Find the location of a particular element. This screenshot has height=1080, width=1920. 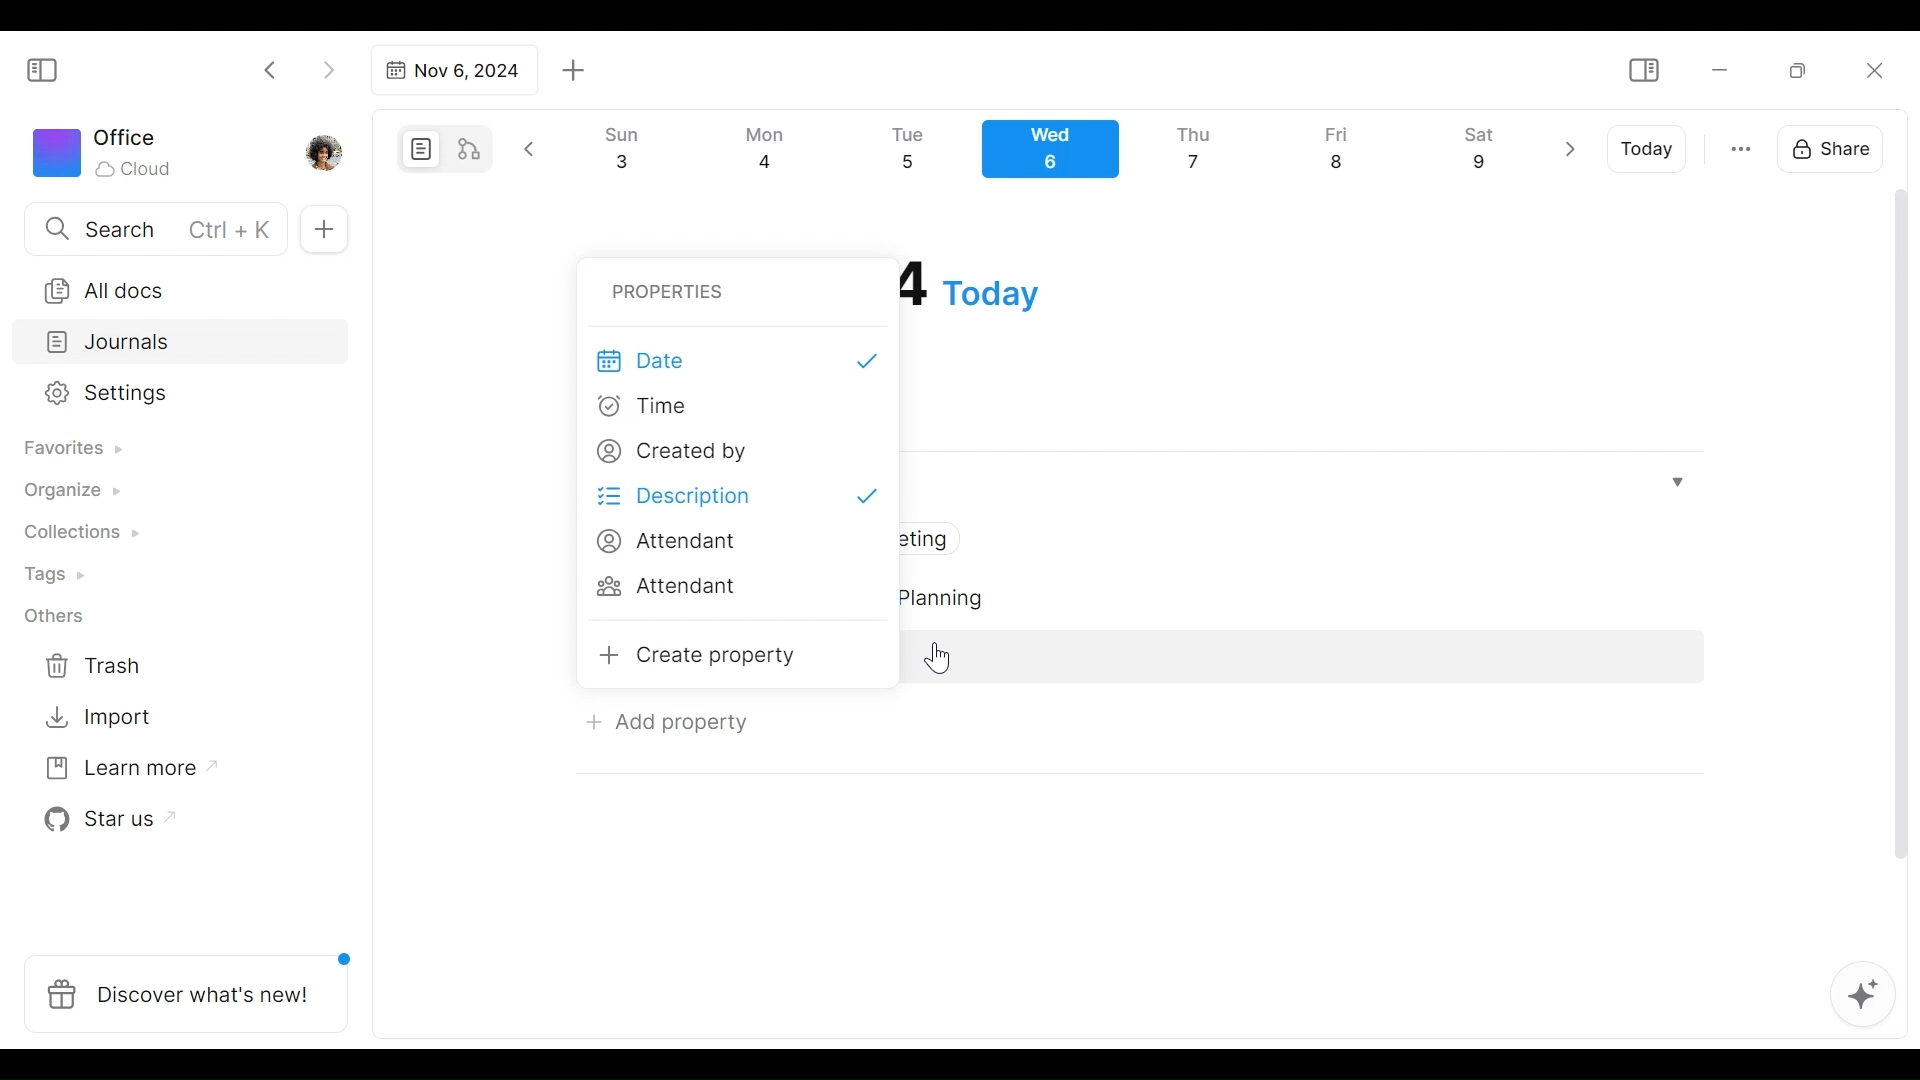

Show/Hide Sidebar is located at coordinates (51, 68).